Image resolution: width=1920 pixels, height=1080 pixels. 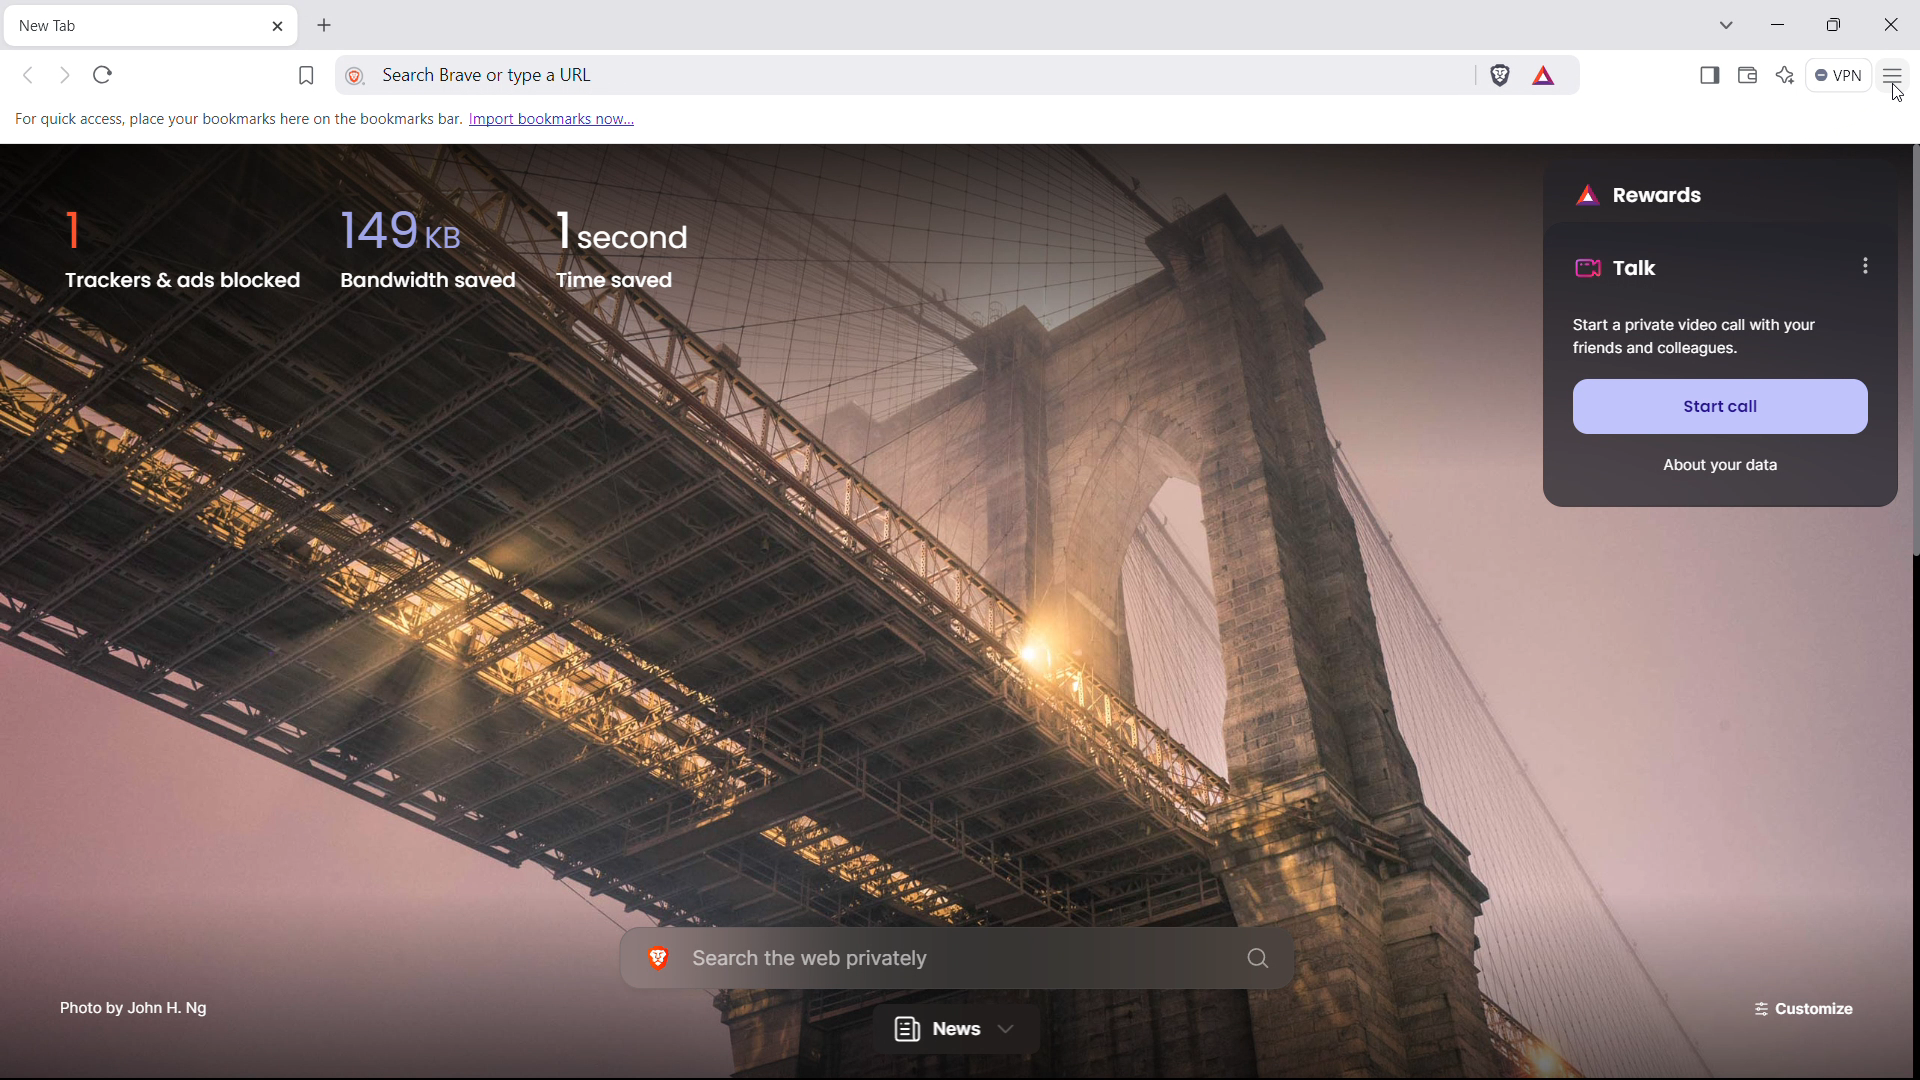 I want to click on show sidebar, so click(x=1709, y=74).